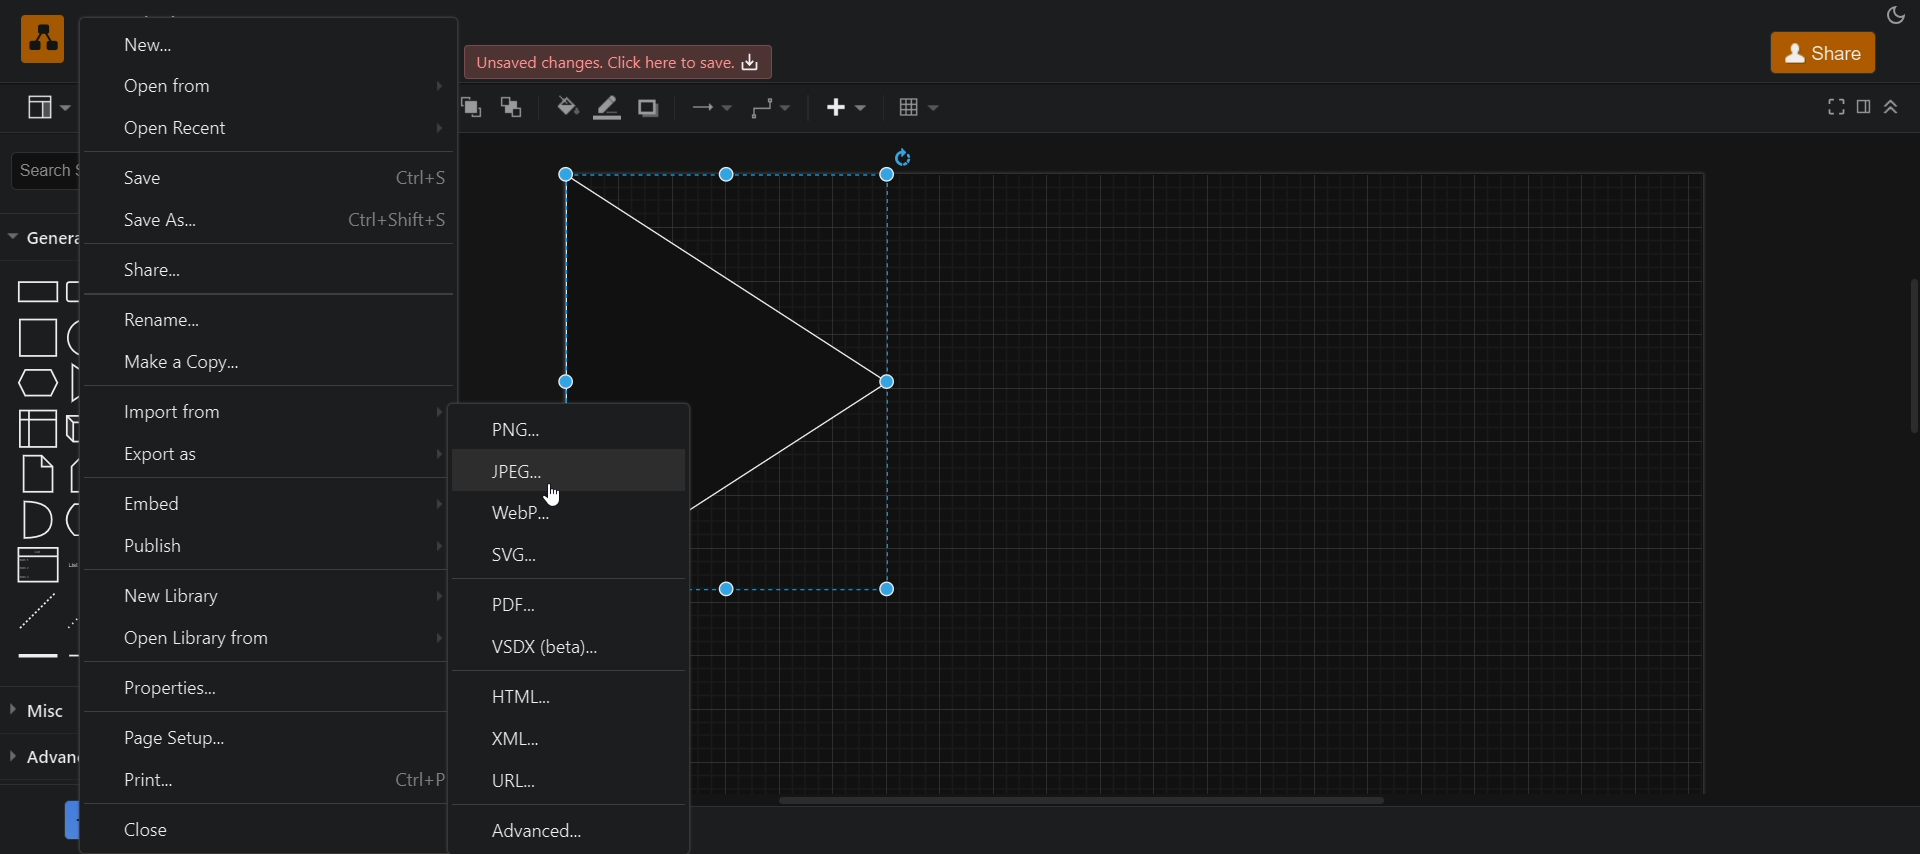  What do you see at coordinates (39, 337) in the screenshot?
I see `square` at bounding box center [39, 337].